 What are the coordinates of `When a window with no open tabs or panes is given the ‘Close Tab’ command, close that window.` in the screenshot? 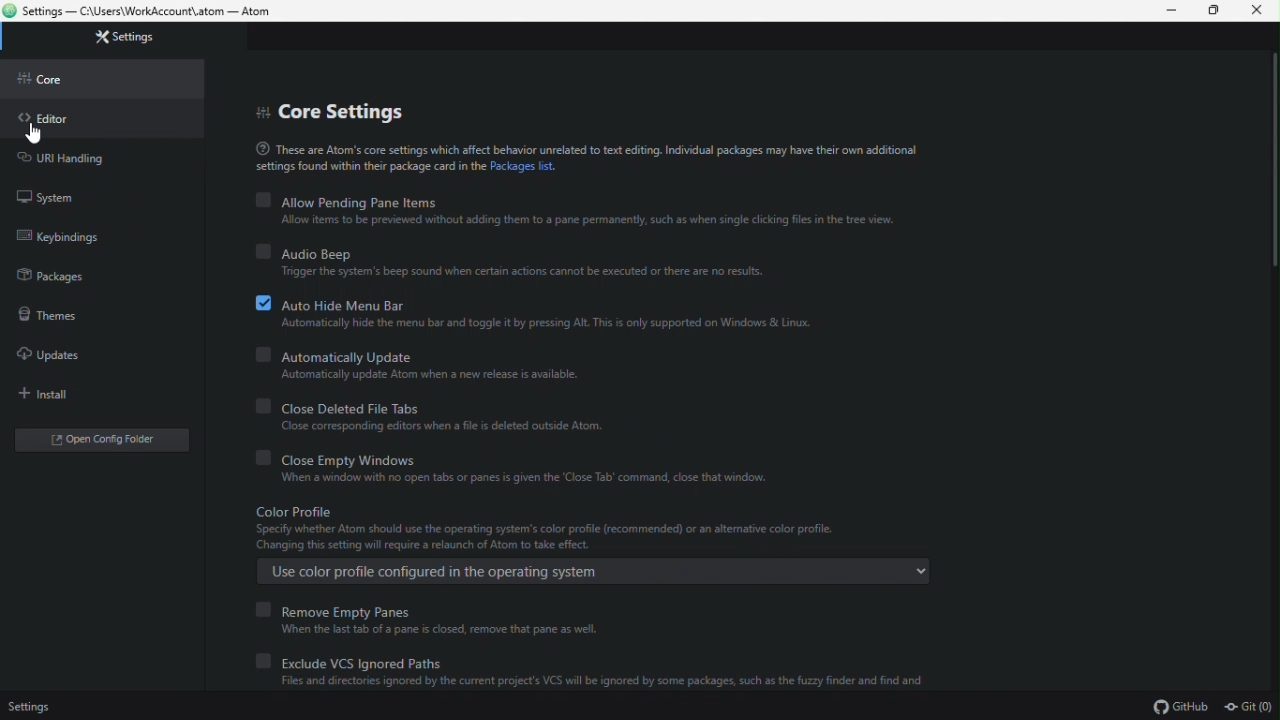 It's located at (551, 478).